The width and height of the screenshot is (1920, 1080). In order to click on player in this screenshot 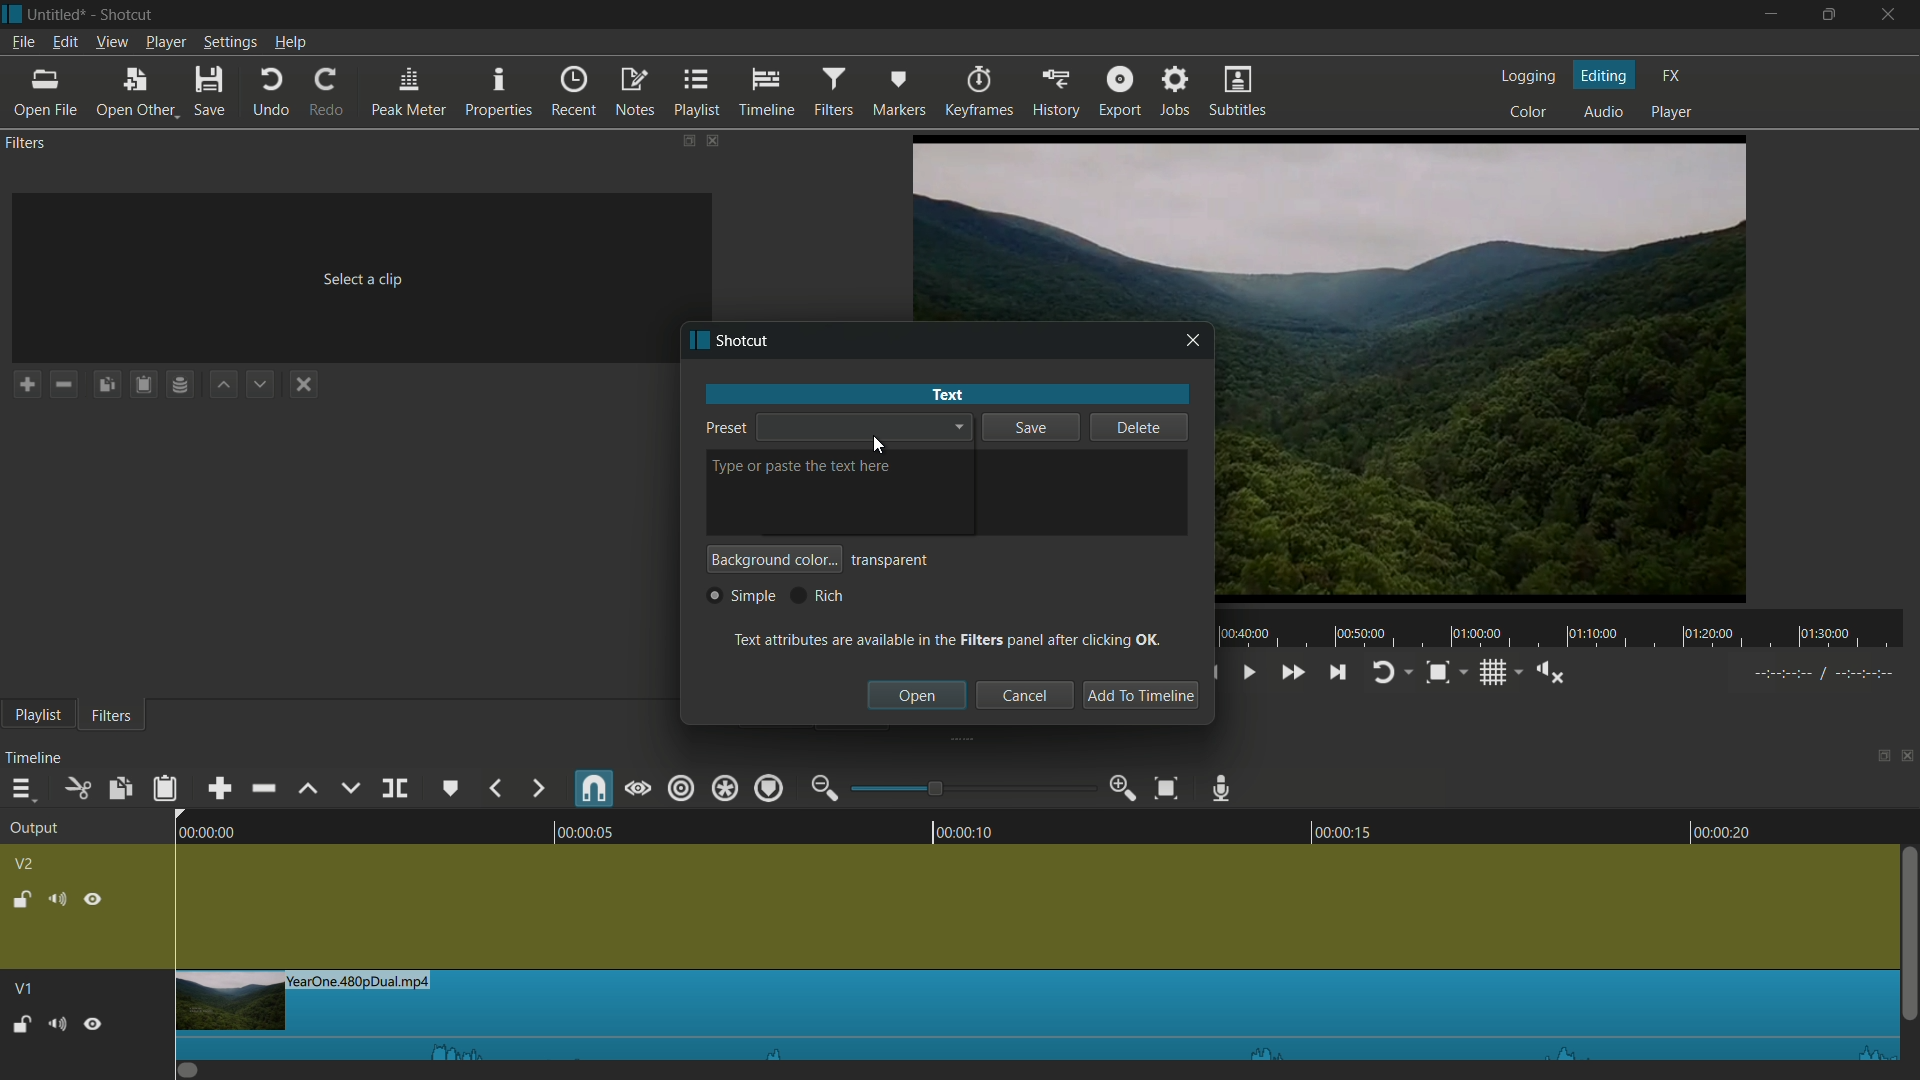, I will do `click(1672, 113)`.